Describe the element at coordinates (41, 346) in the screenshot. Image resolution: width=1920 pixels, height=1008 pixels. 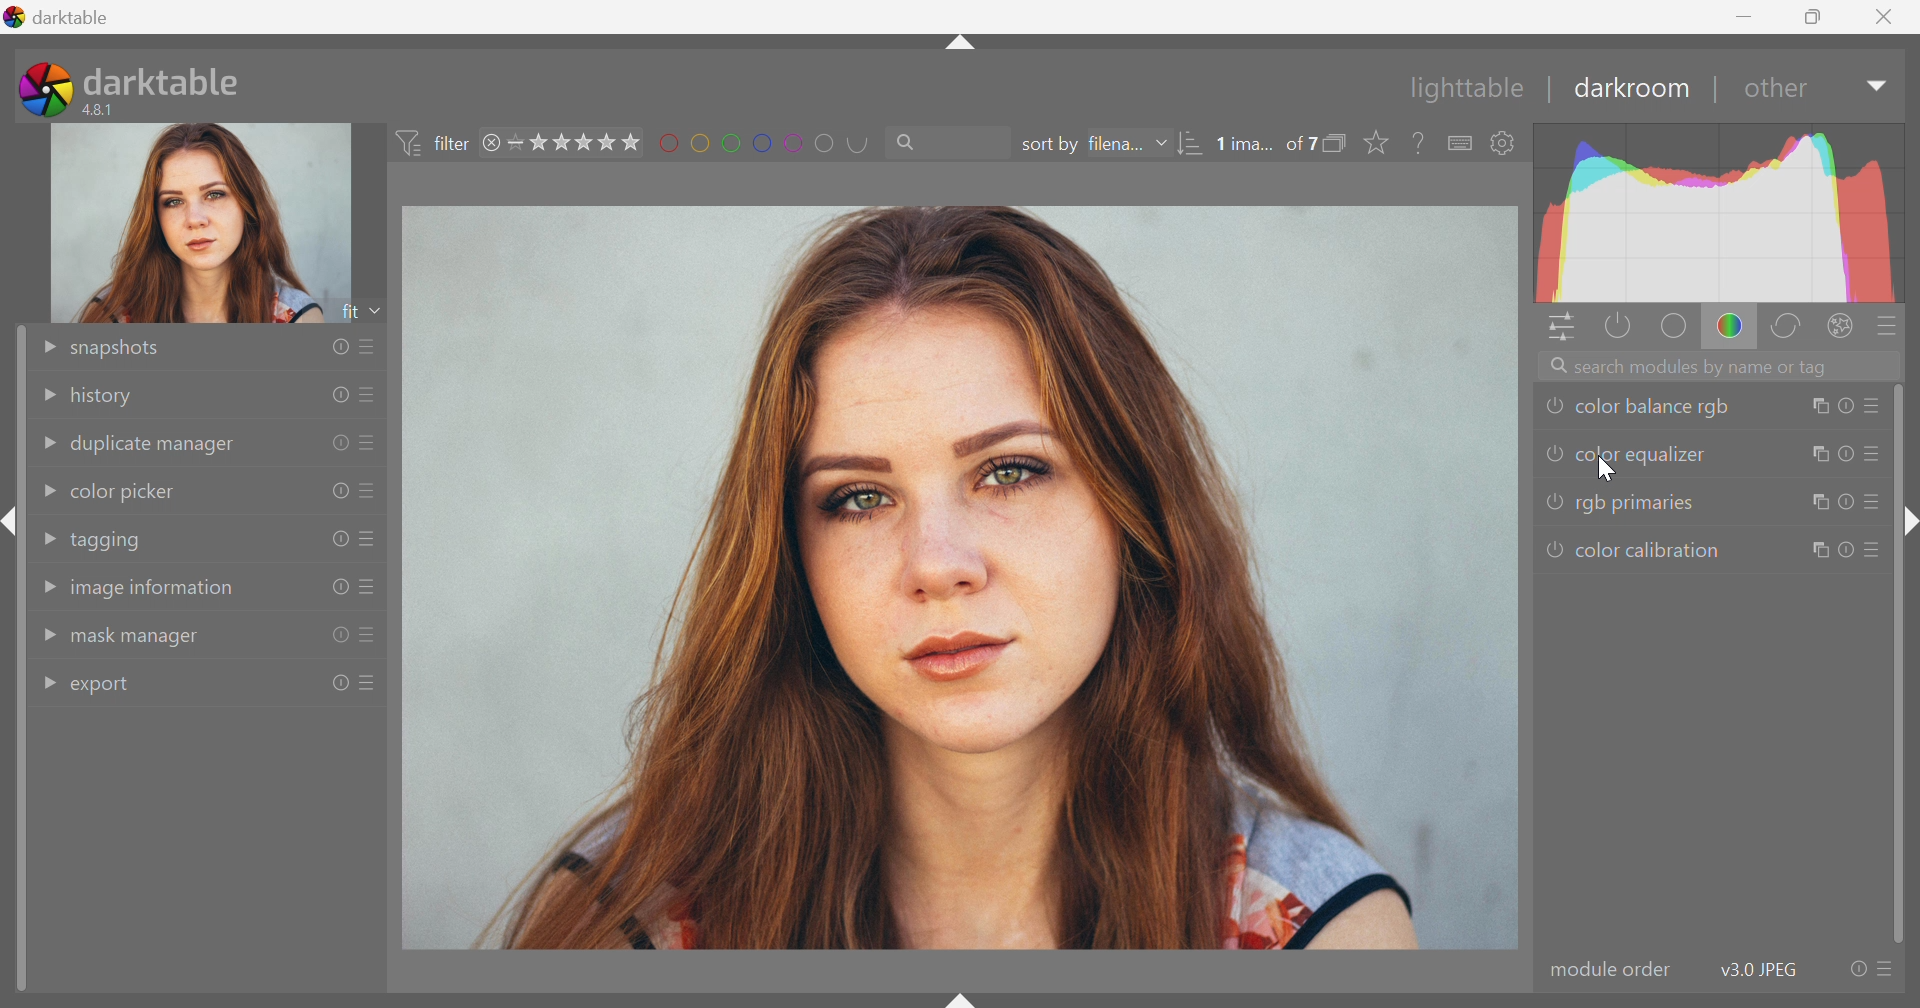
I see `Drop Down` at that location.